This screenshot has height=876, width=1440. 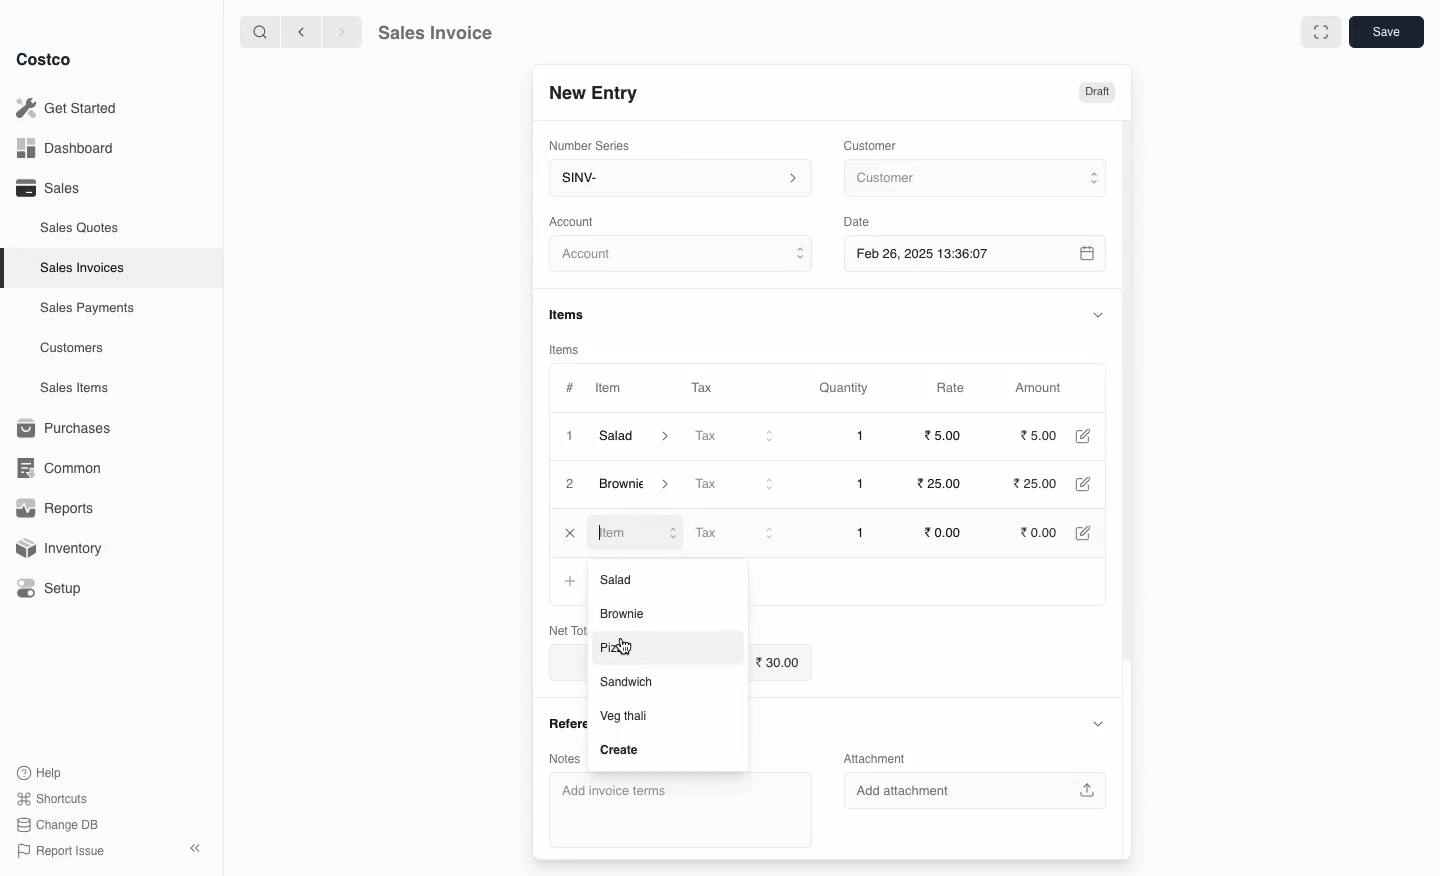 I want to click on Items, so click(x=574, y=314).